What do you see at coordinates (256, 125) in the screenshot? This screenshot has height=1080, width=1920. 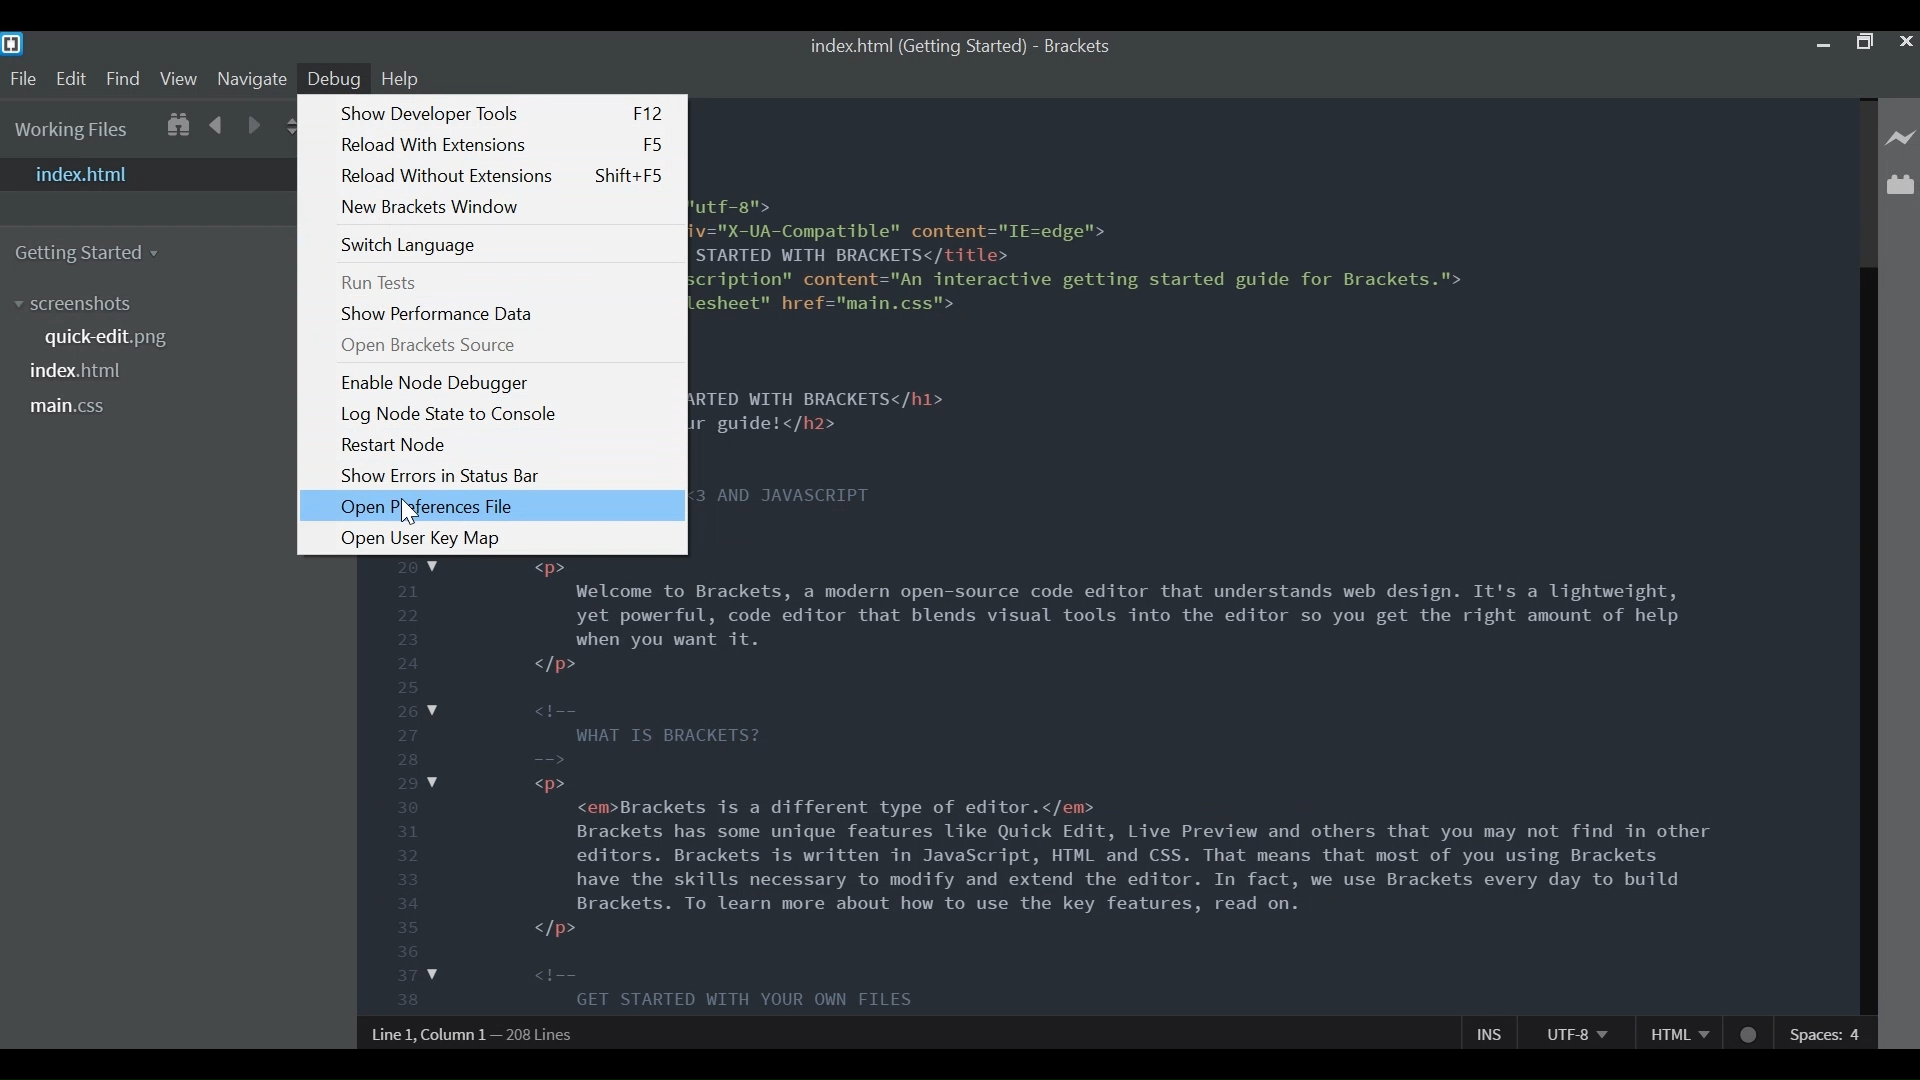 I see `Navigate Forward` at bounding box center [256, 125].